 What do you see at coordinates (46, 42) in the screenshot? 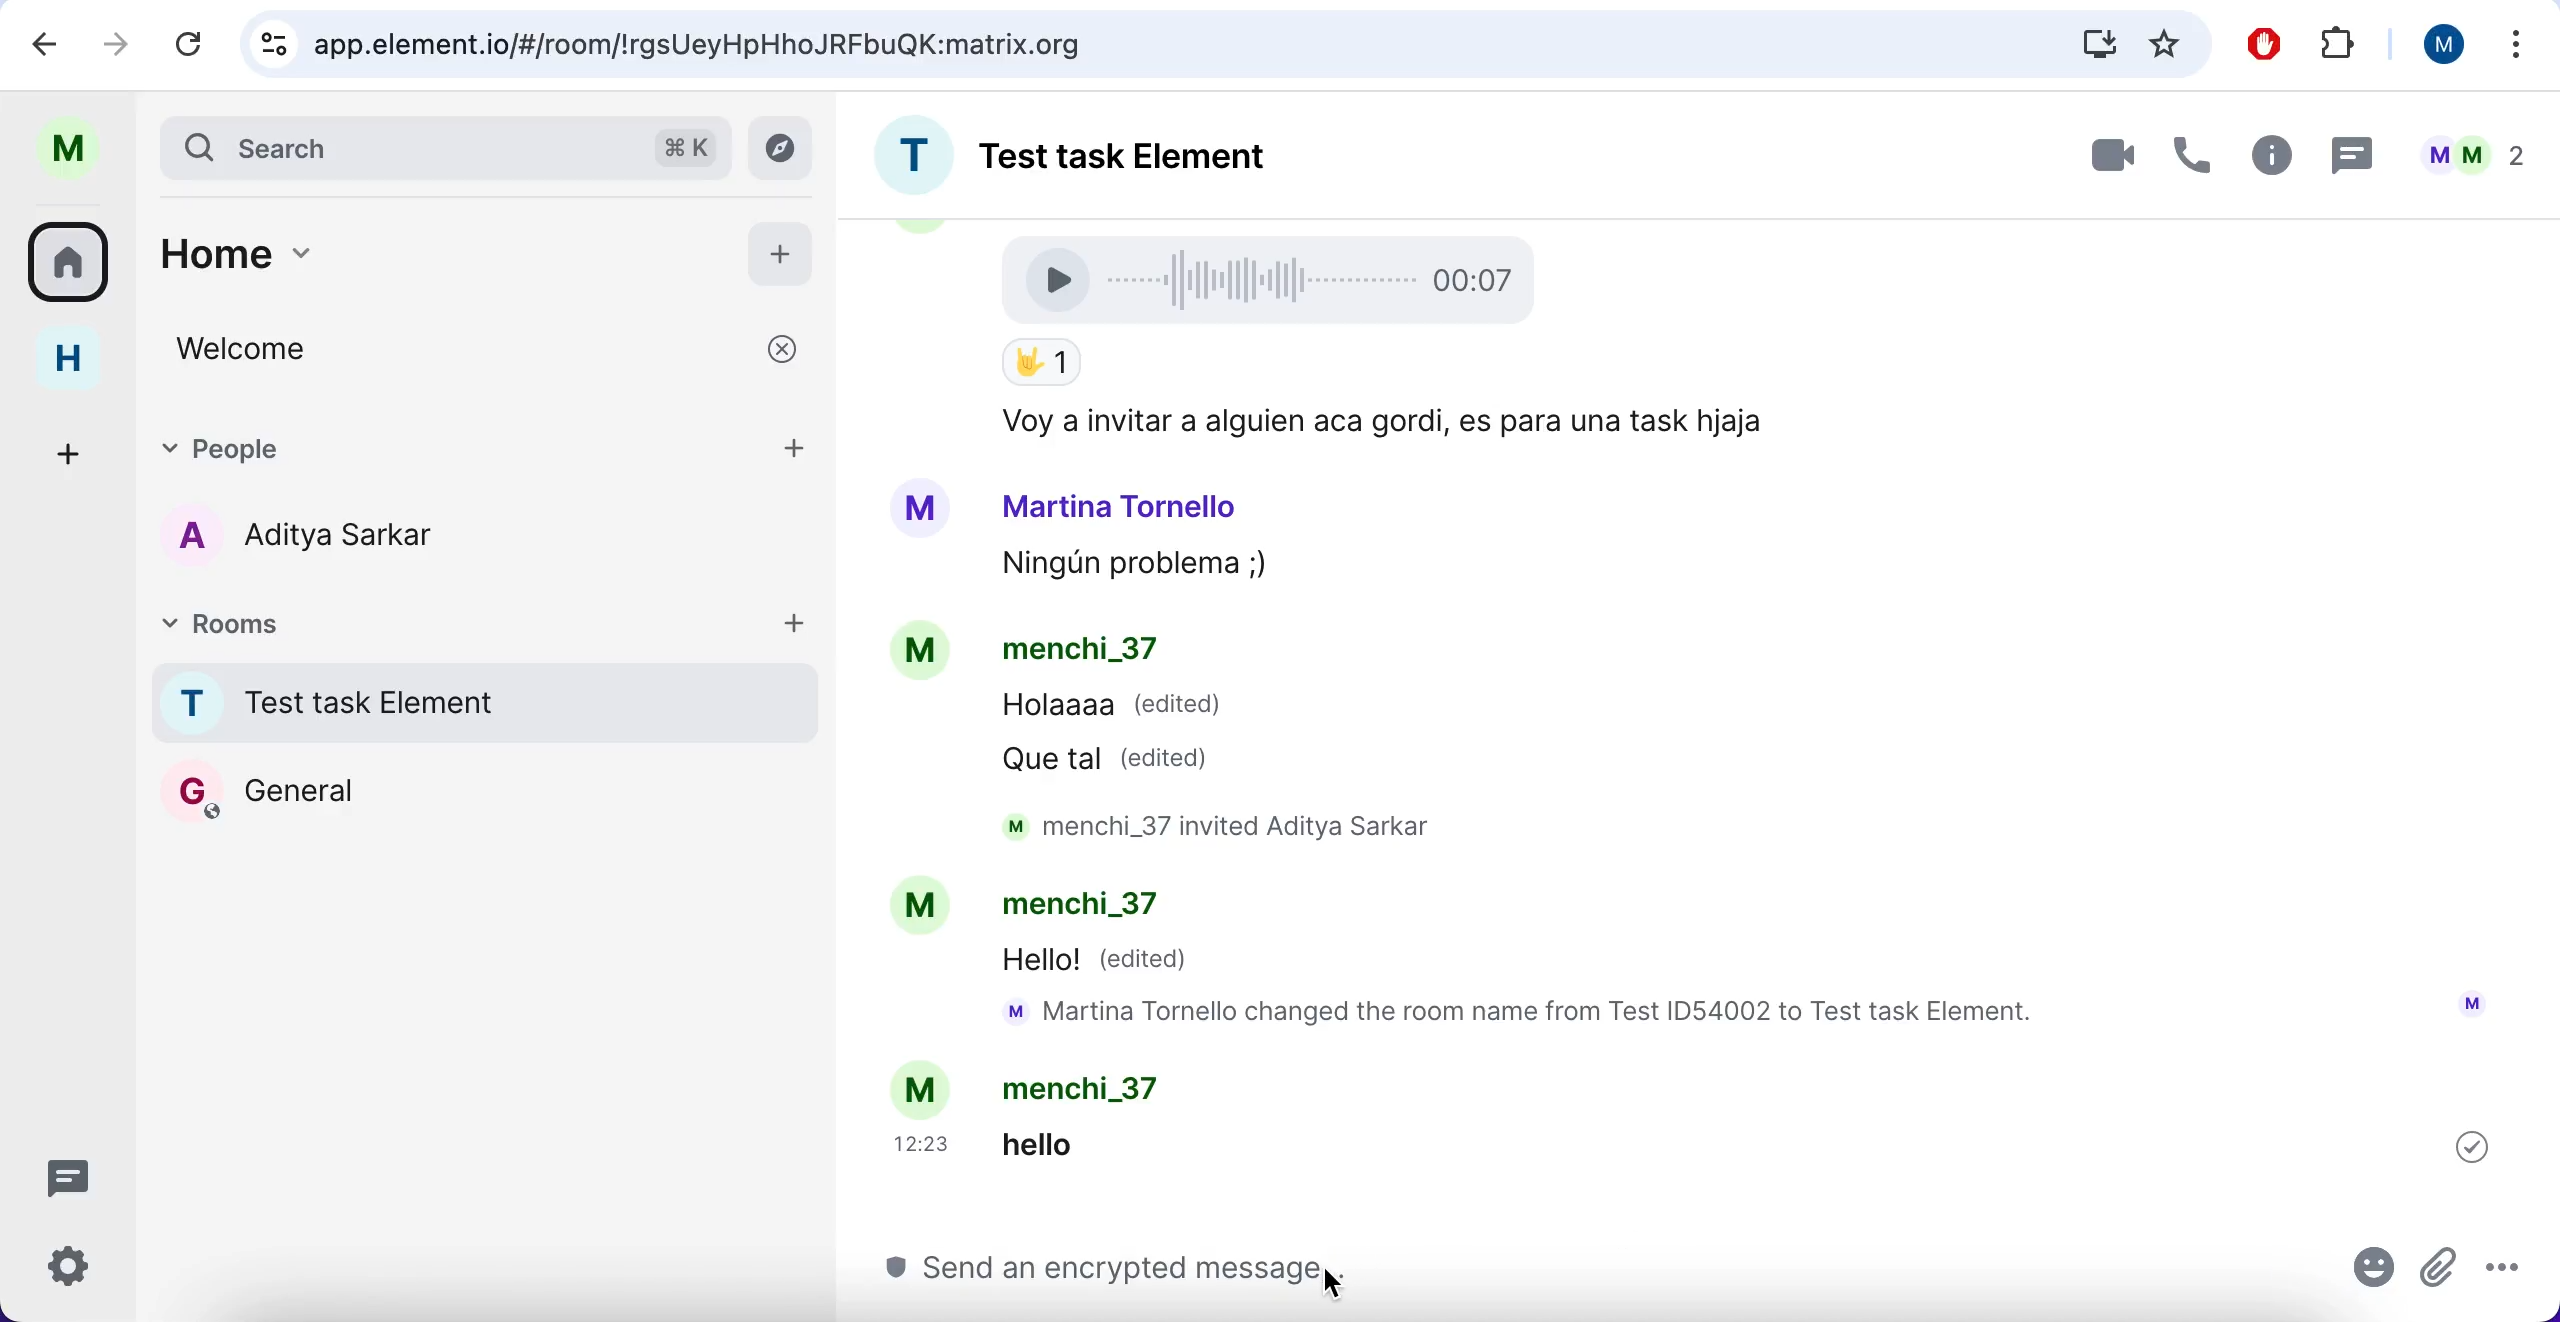
I see `backward` at bounding box center [46, 42].